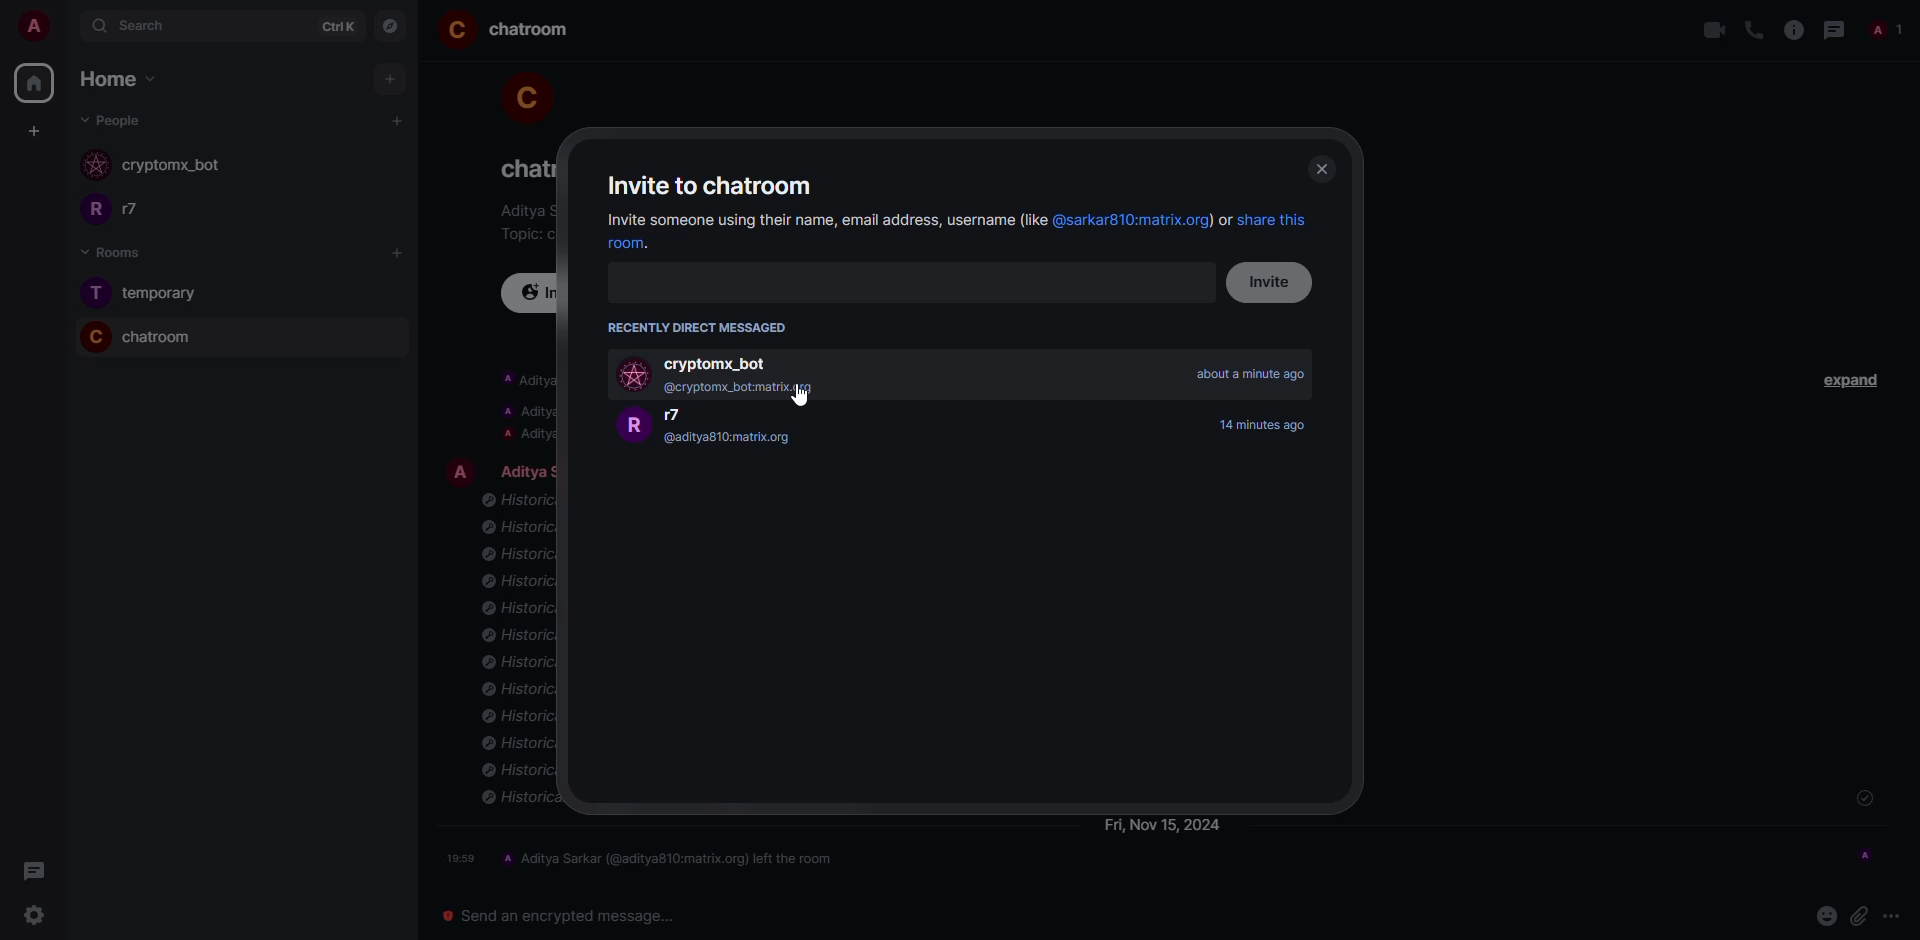 This screenshot has width=1920, height=940. I want to click on hyperlinks, so click(1182, 221).